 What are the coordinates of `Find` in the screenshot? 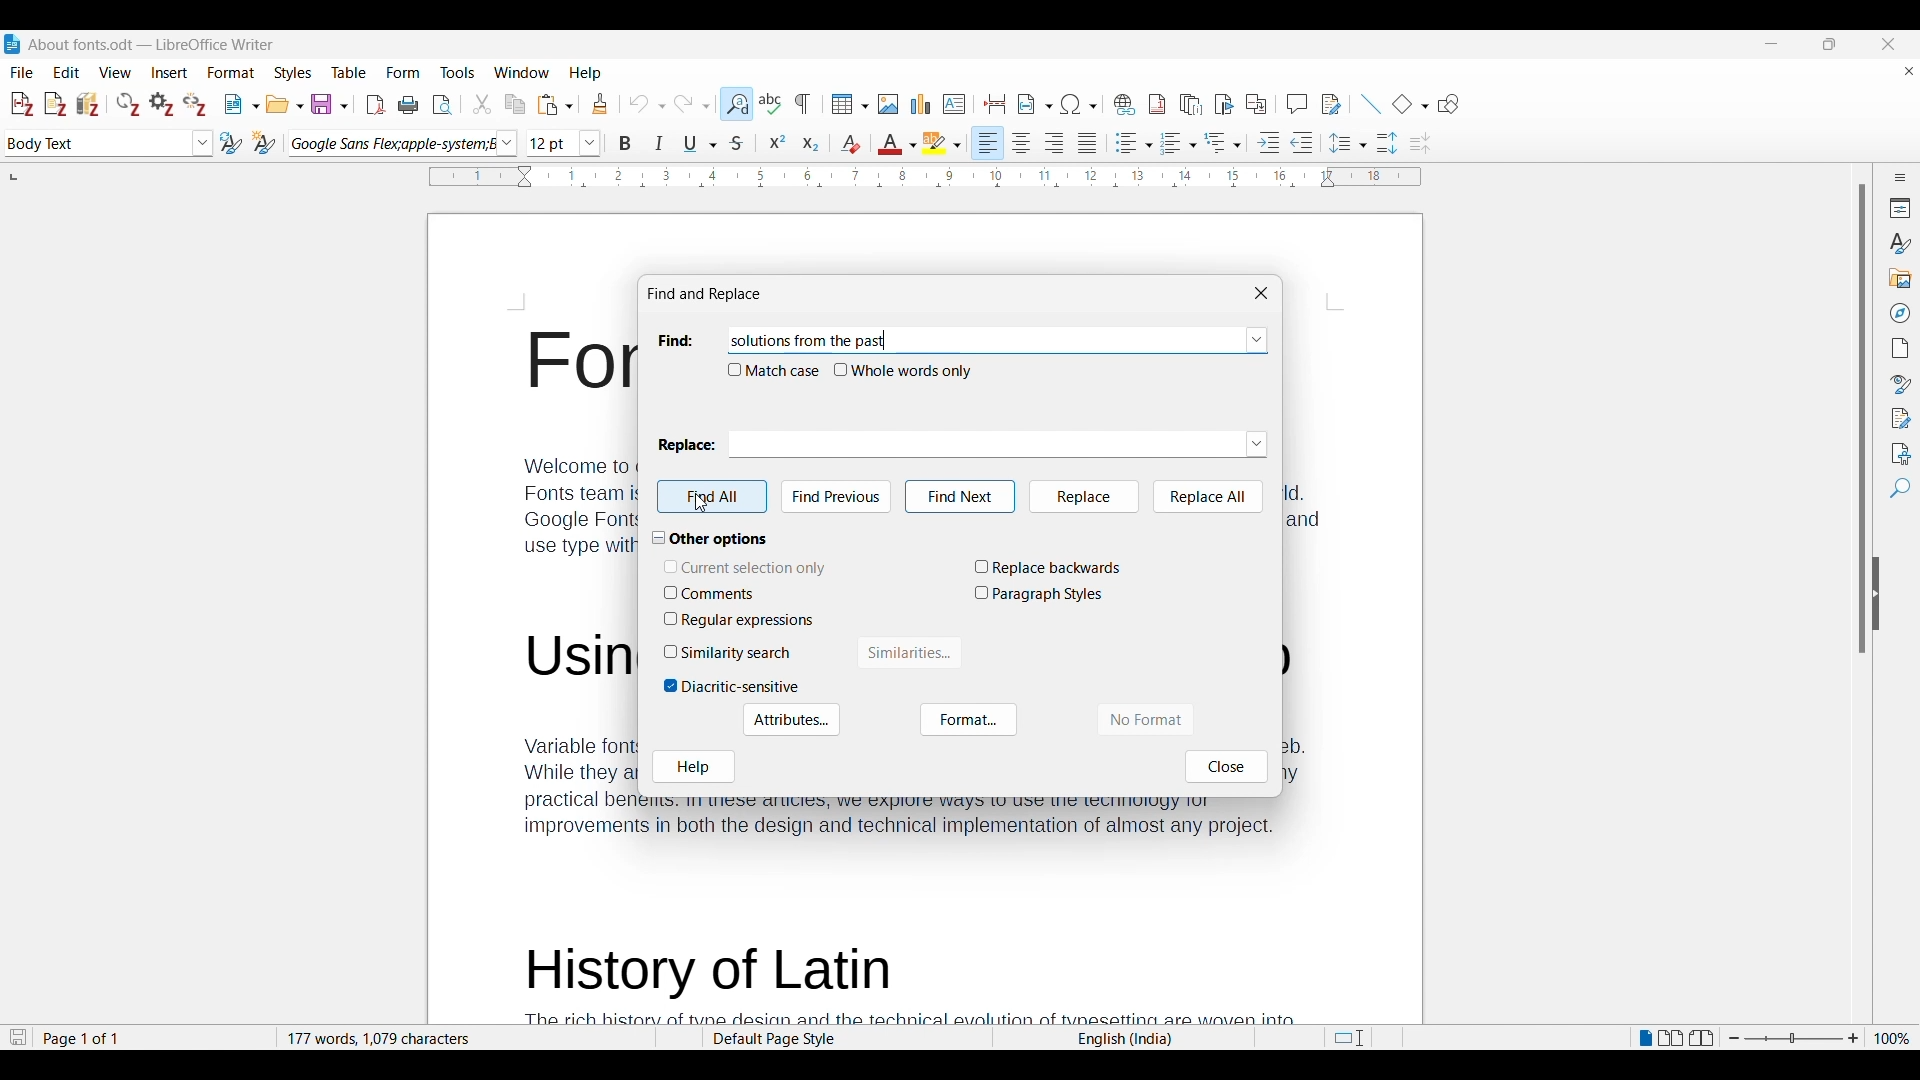 It's located at (1899, 489).